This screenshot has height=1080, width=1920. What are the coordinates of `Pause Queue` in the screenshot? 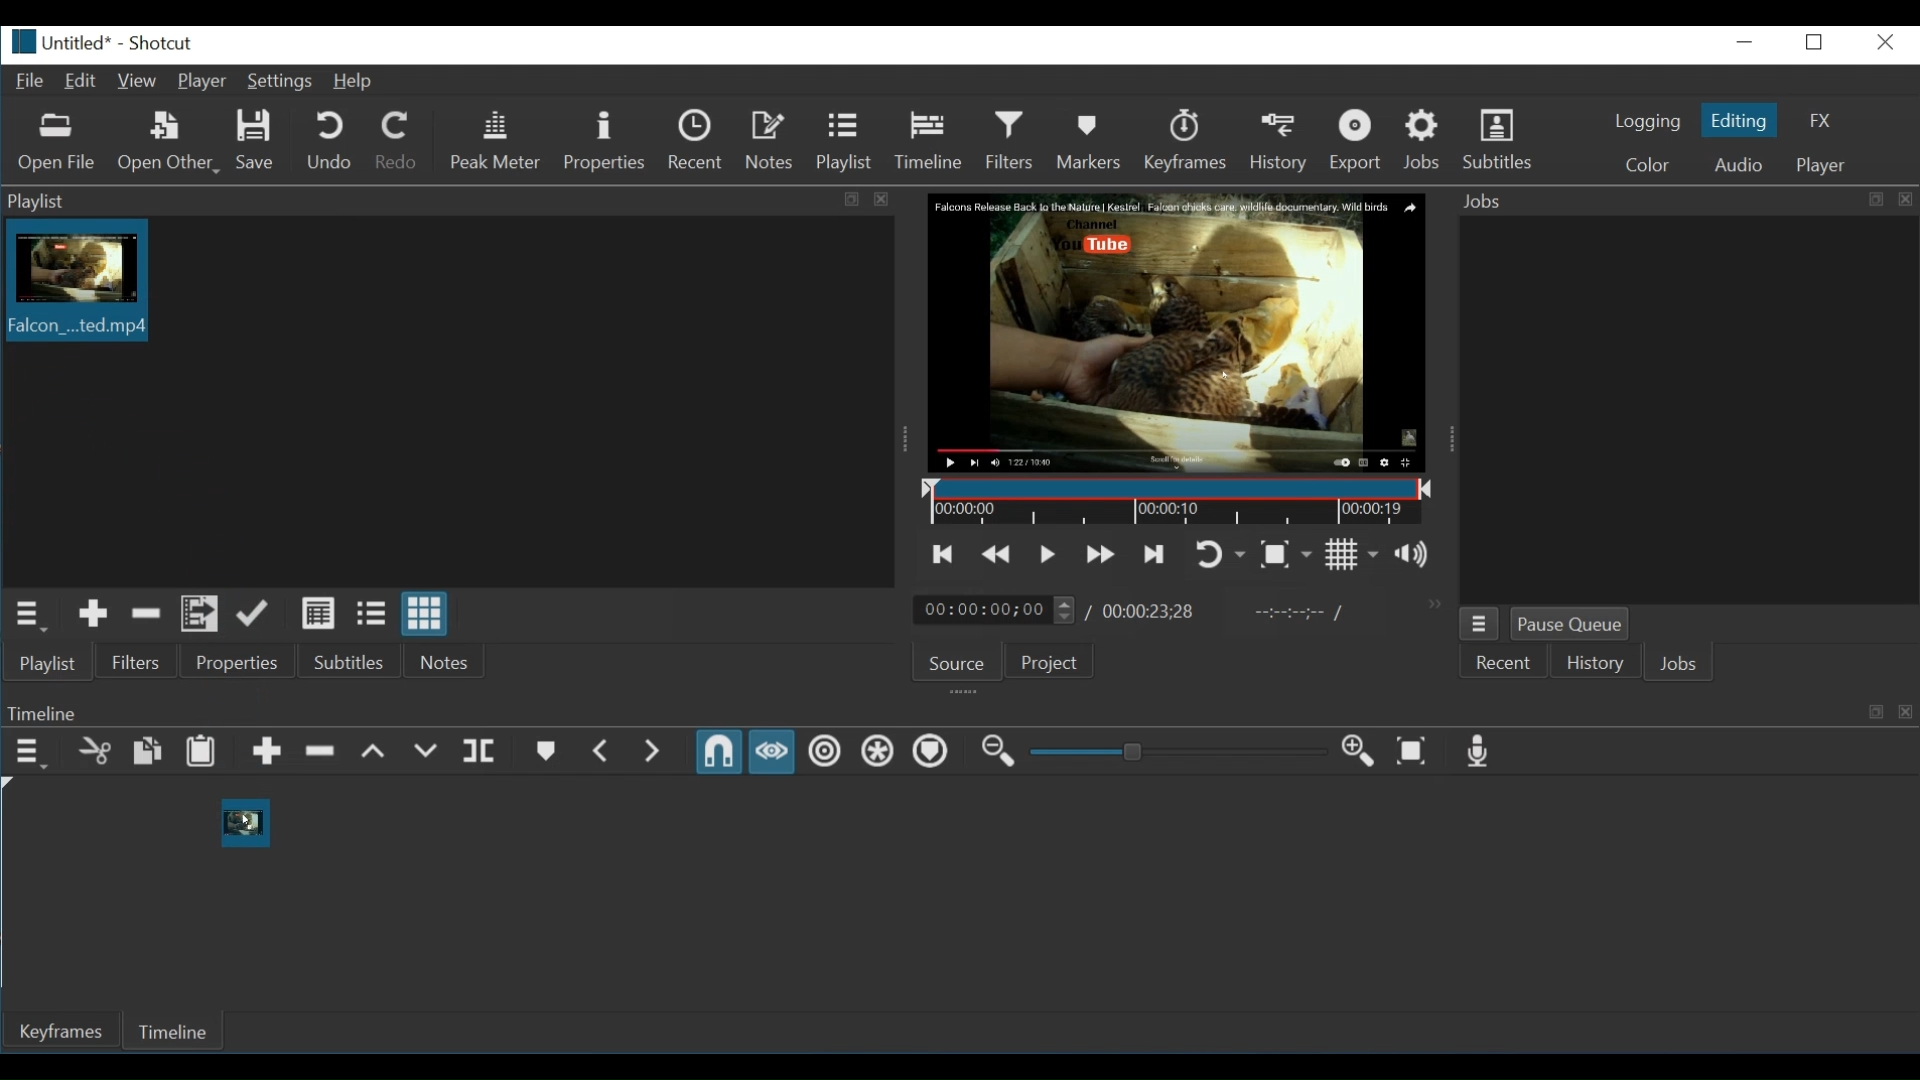 It's located at (1569, 625).